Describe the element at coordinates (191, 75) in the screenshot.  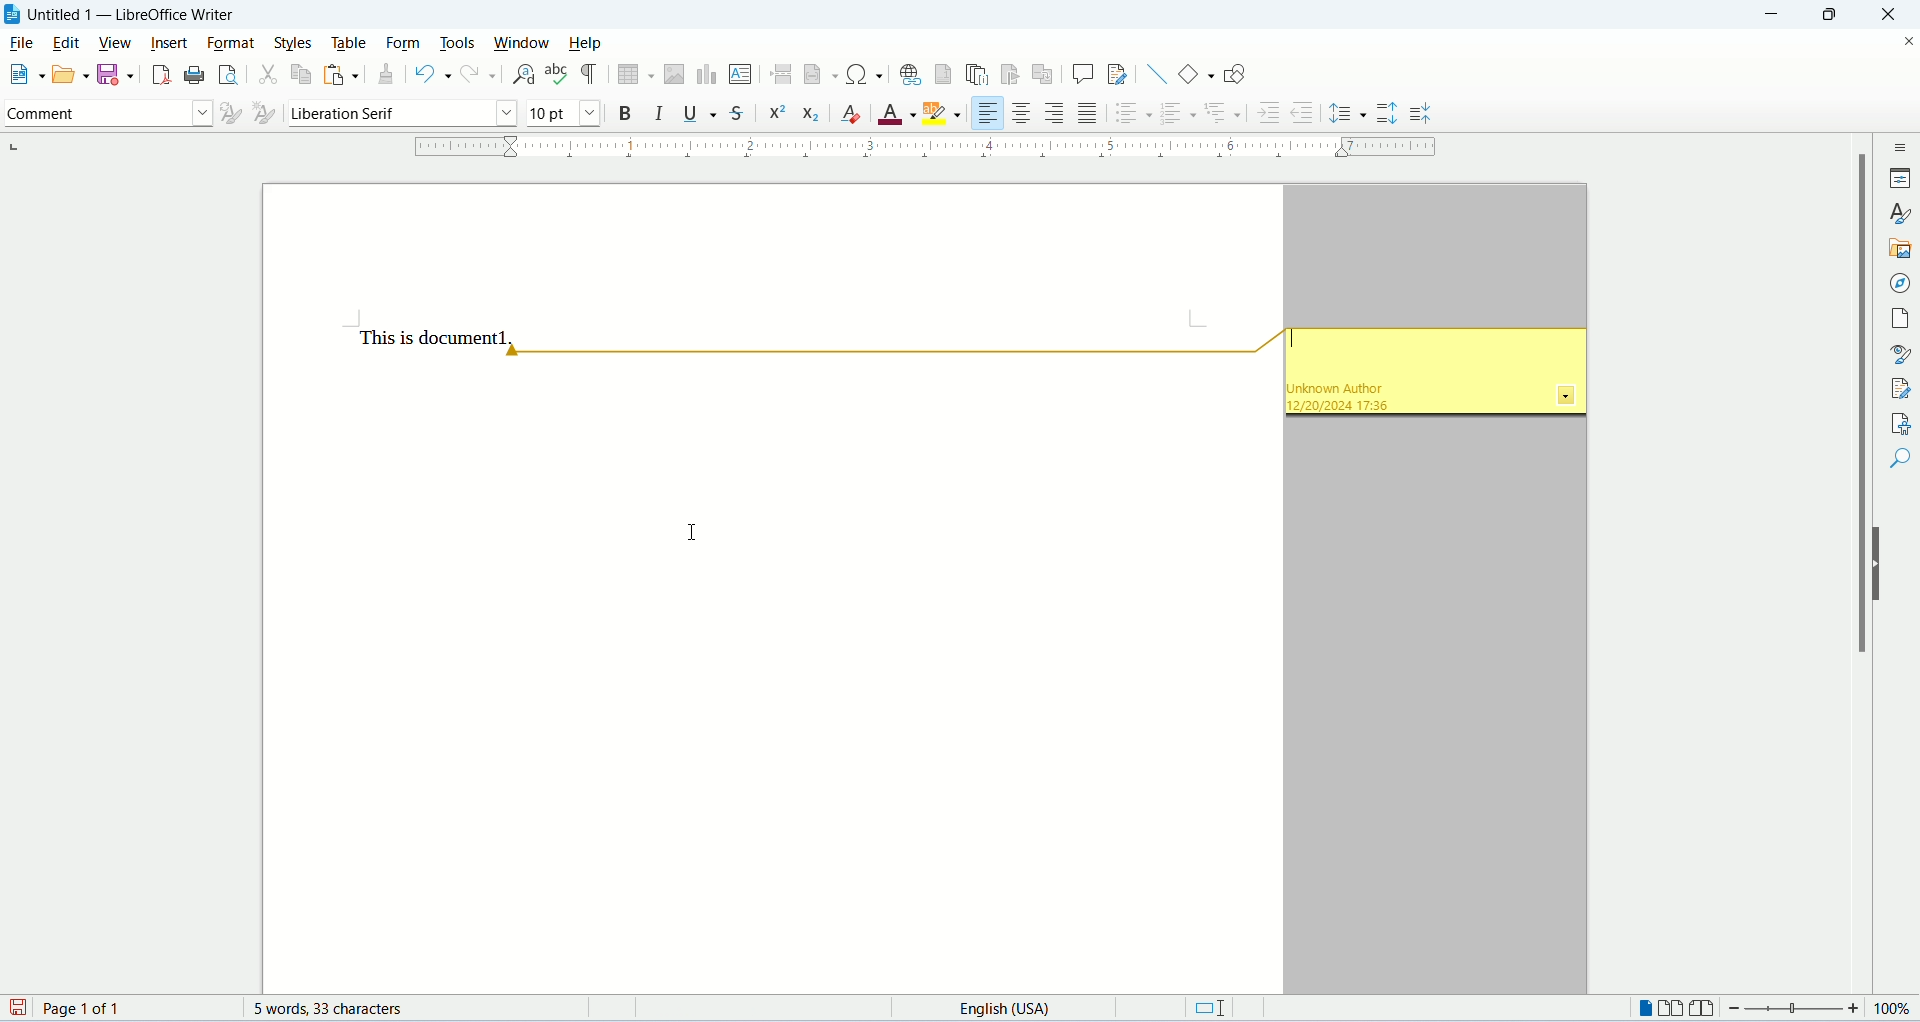
I see `print` at that location.